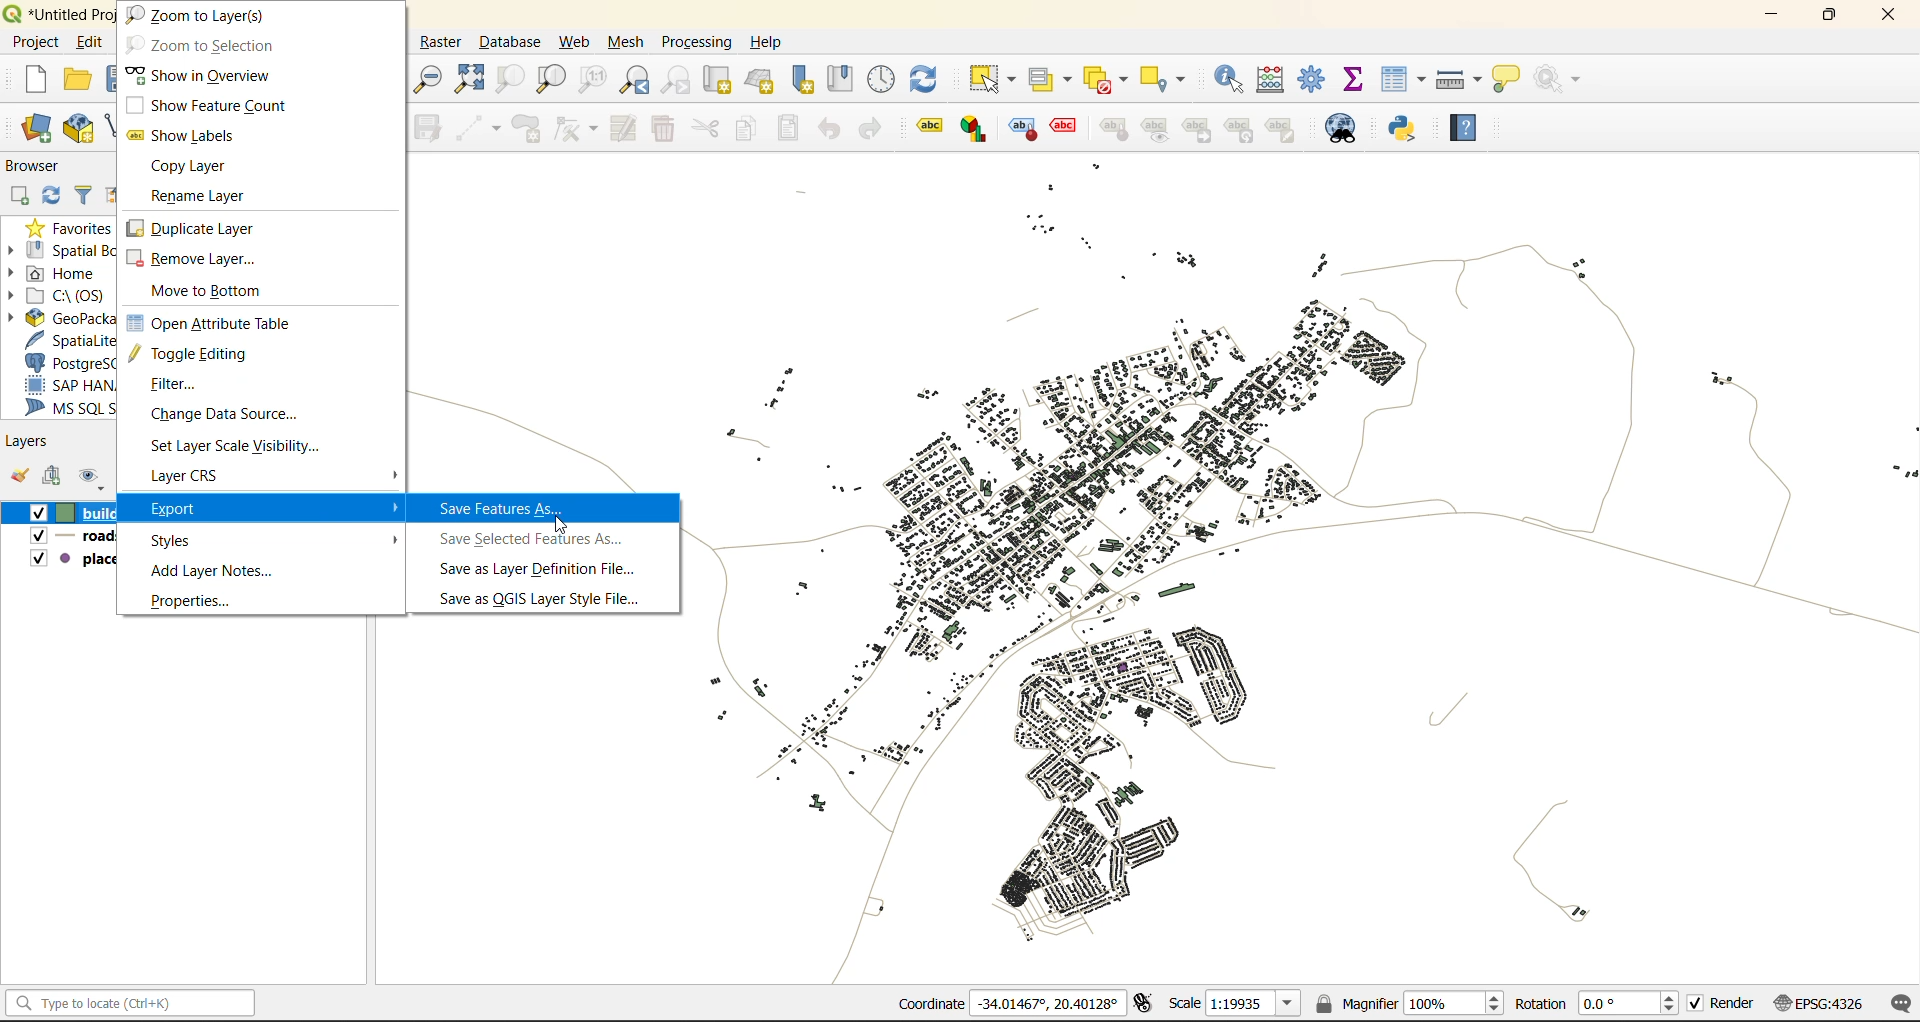 The width and height of the screenshot is (1920, 1022). I want to click on vertex tools, so click(575, 133).